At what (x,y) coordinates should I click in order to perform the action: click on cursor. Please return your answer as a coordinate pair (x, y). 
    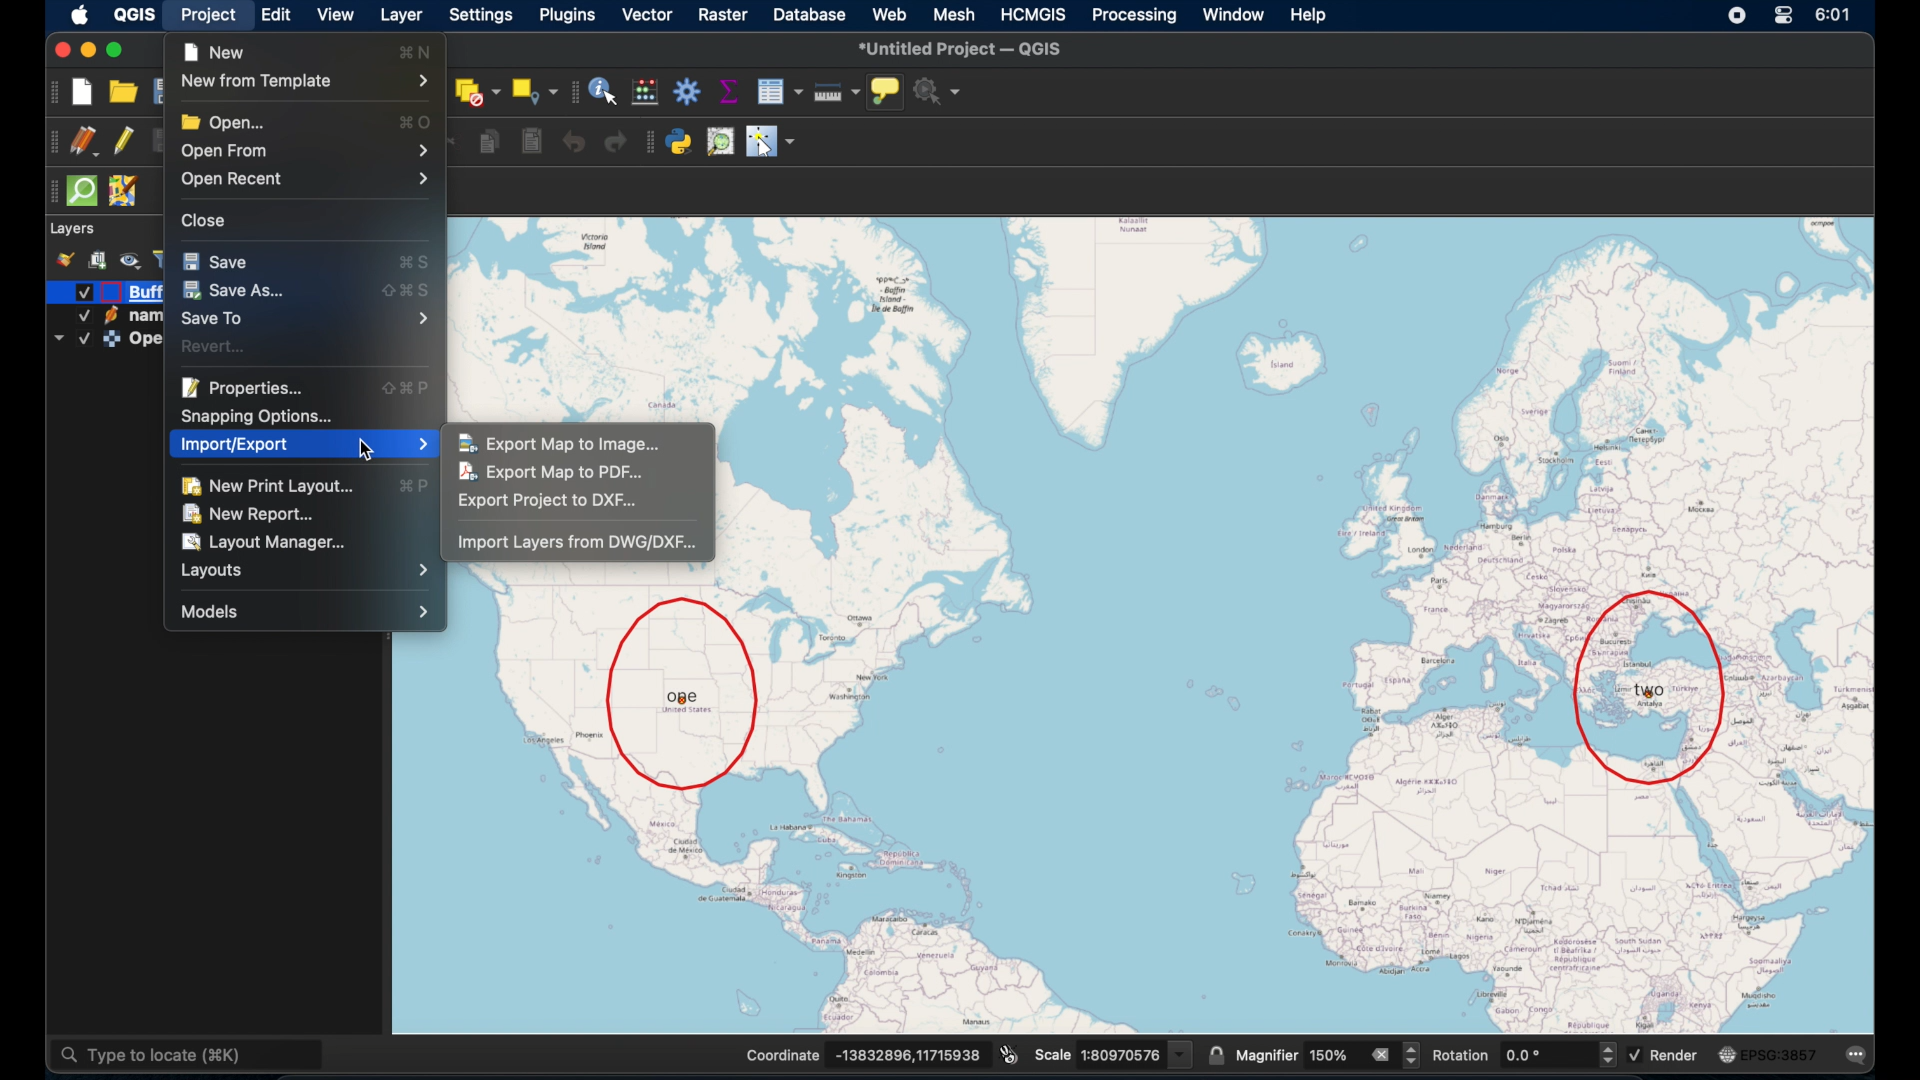
    Looking at the image, I should click on (372, 451).